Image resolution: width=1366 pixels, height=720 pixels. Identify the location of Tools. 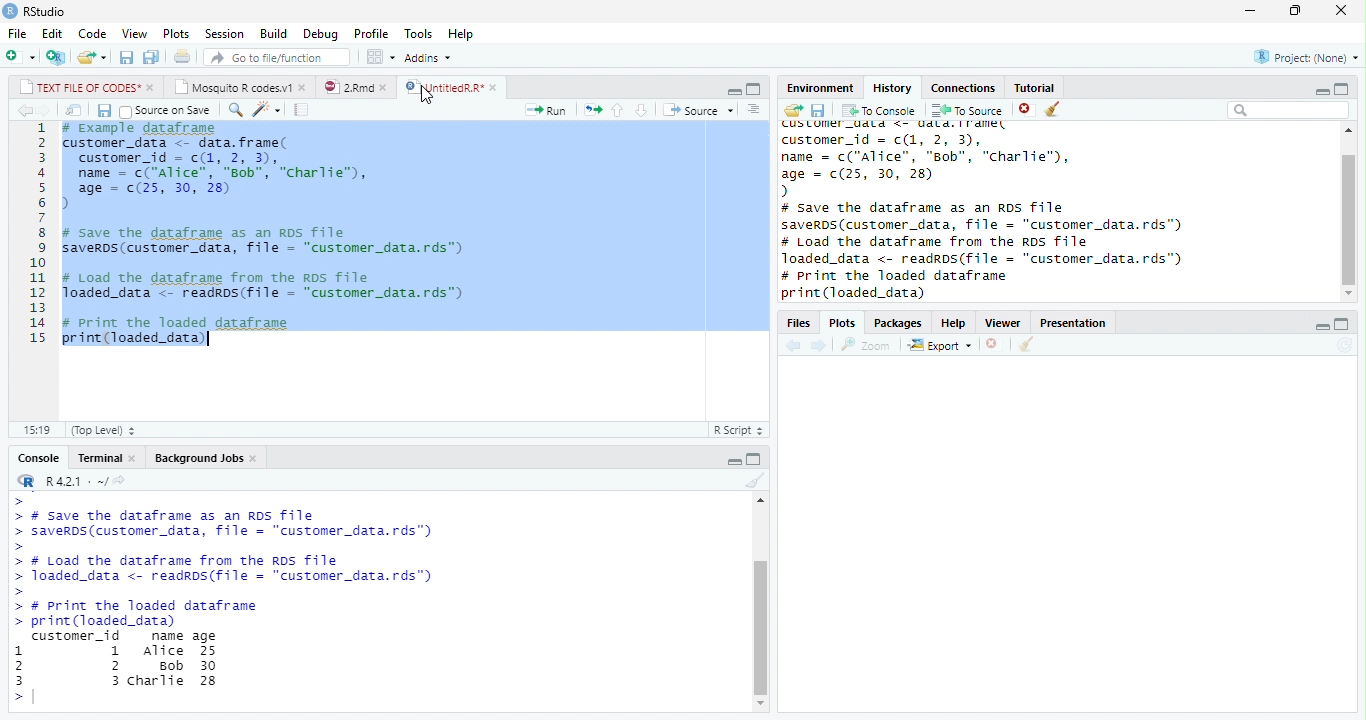
(418, 32).